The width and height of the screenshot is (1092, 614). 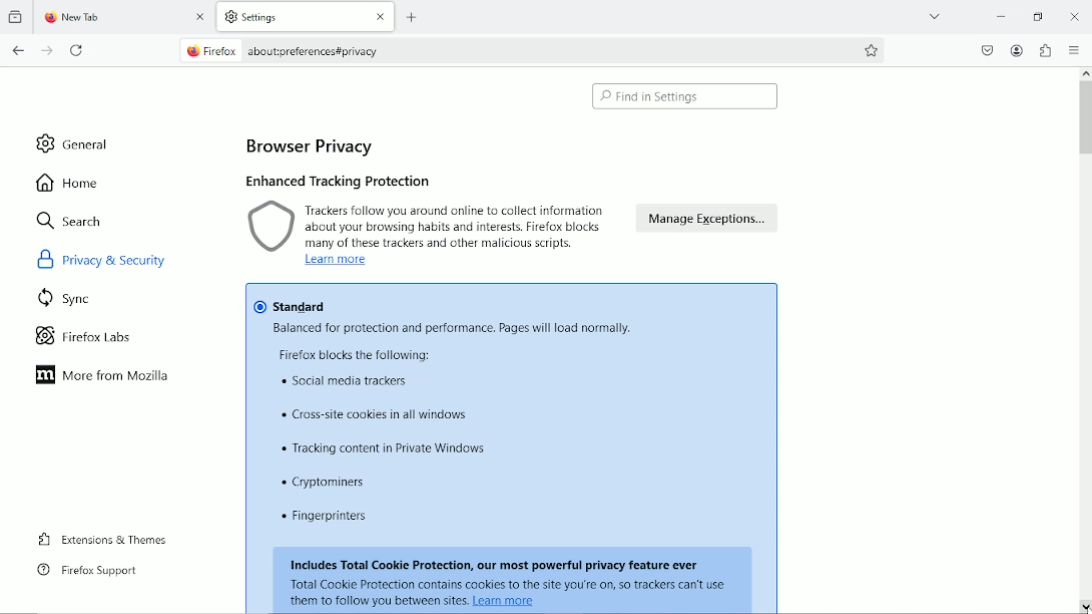 What do you see at coordinates (1017, 51) in the screenshot?
I see `account` at bounding box center [1017, 51].